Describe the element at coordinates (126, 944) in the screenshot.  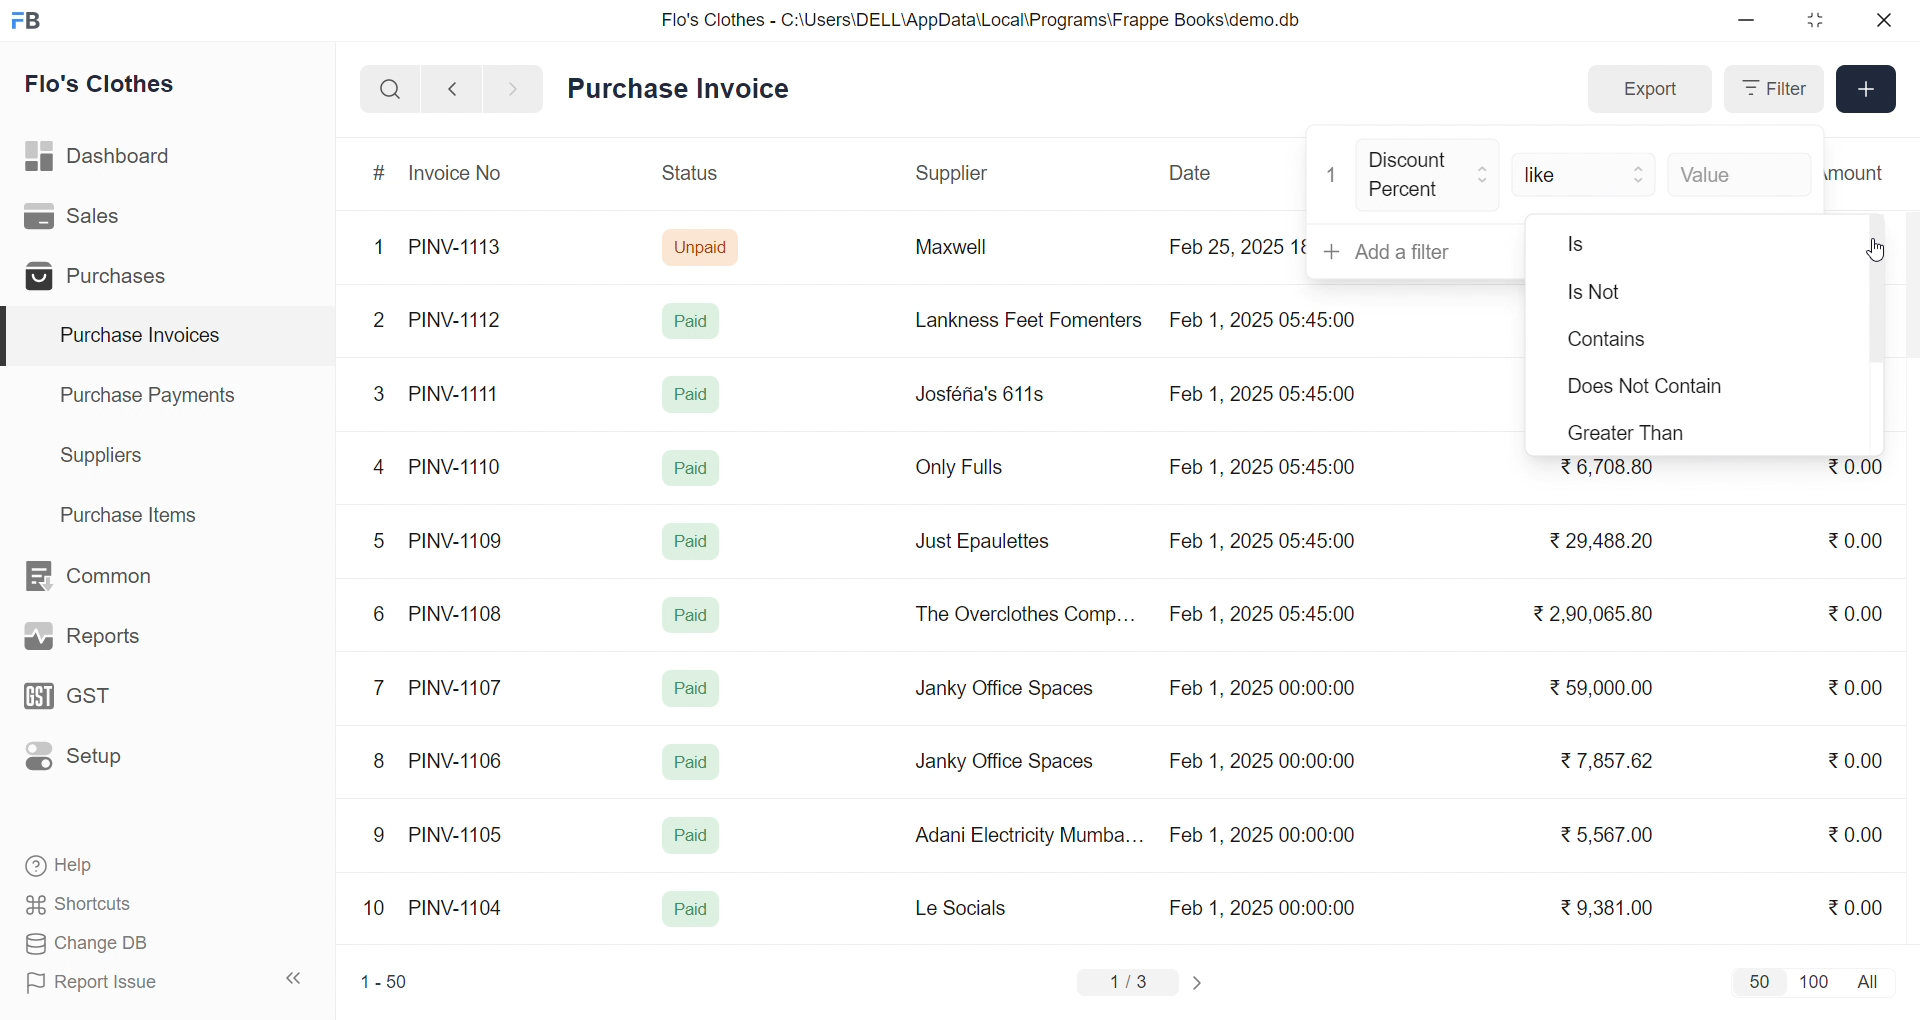
I see `Change DB` at that location.